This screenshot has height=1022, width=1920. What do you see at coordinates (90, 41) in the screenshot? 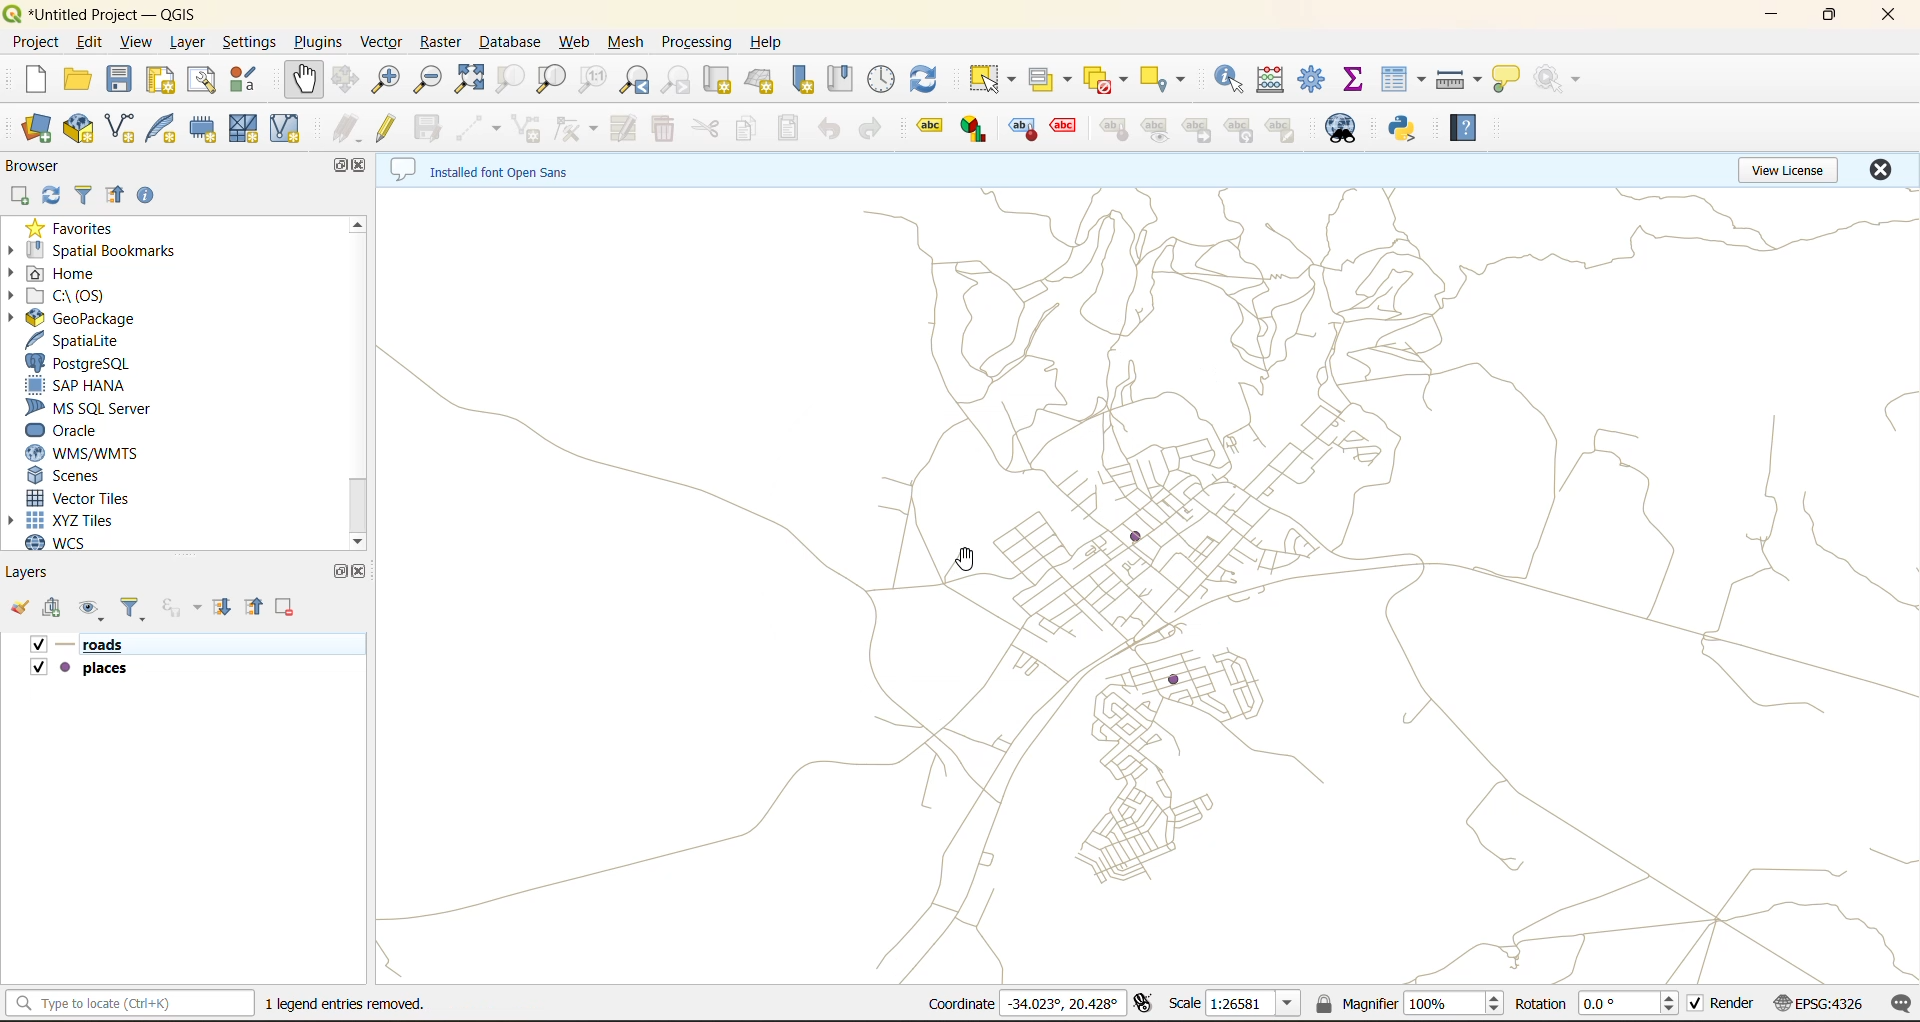
I see `edit` at bounding box center [90, 41].